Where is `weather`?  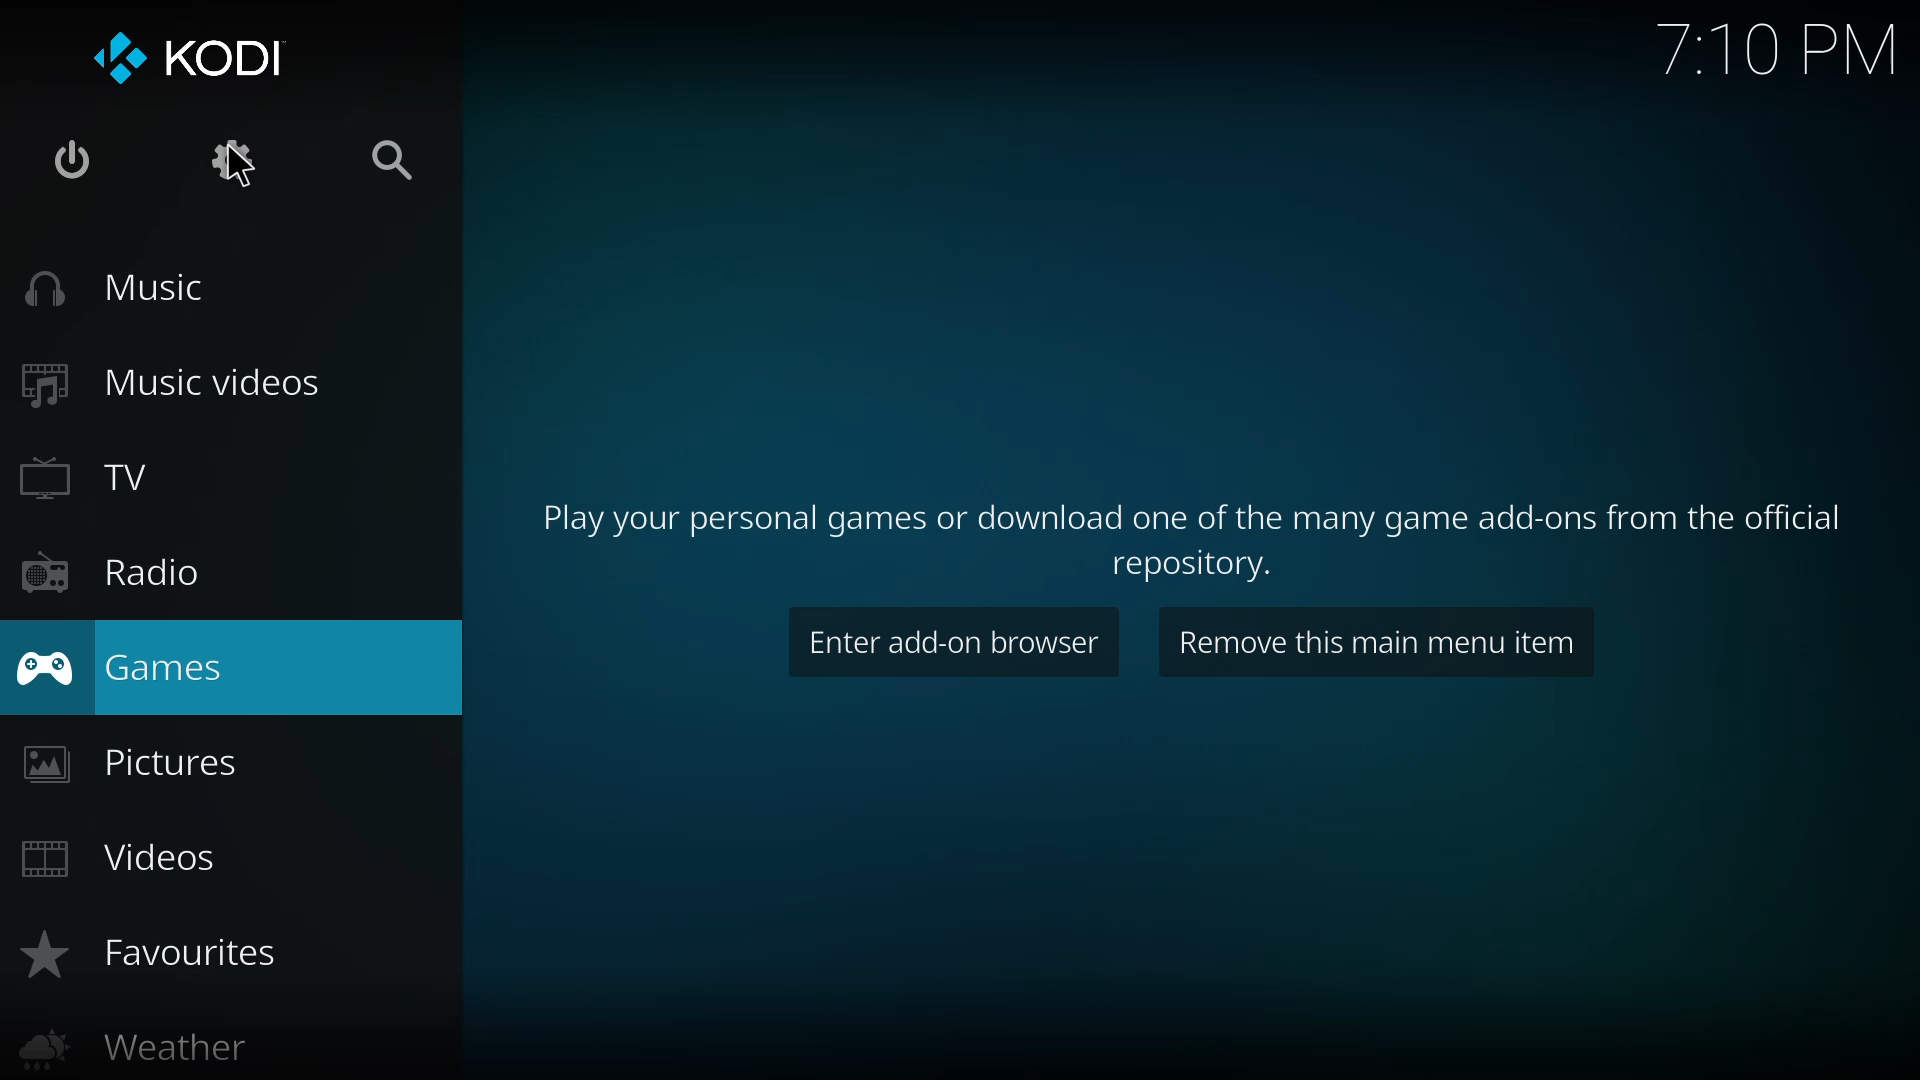 weather is located at coordinates (135, 1050).